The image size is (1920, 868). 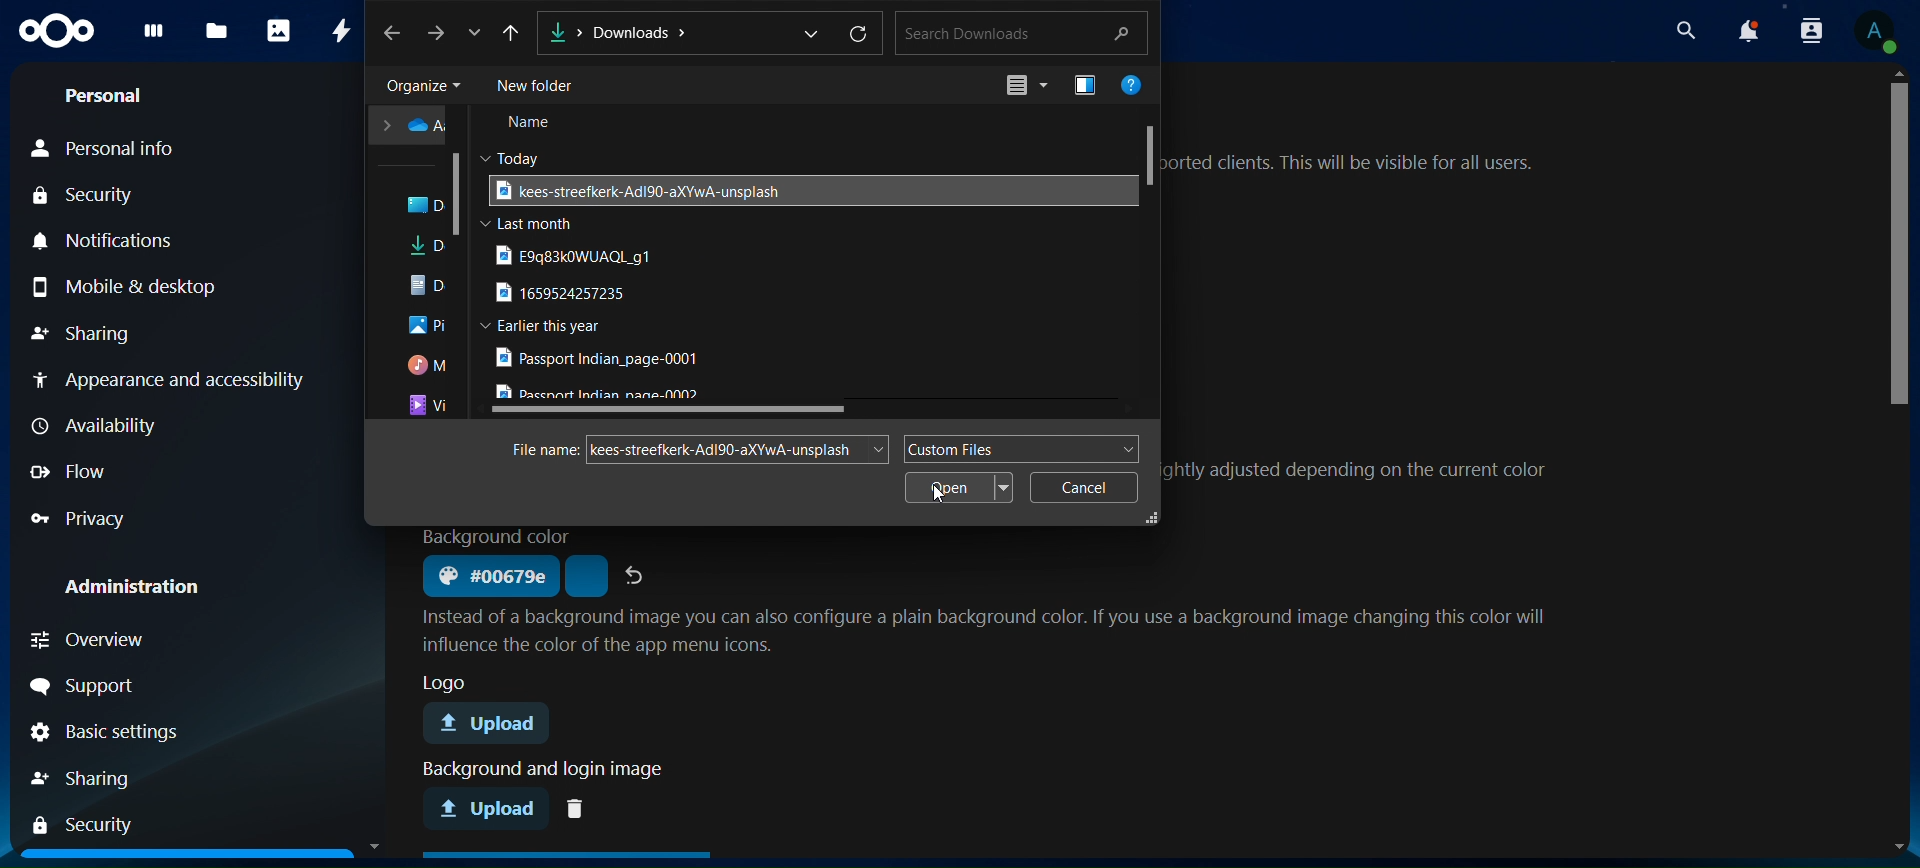 What do you see at coordinates (601, 359) in the screenshot?
I see `file` at bounding box center [601, 359].